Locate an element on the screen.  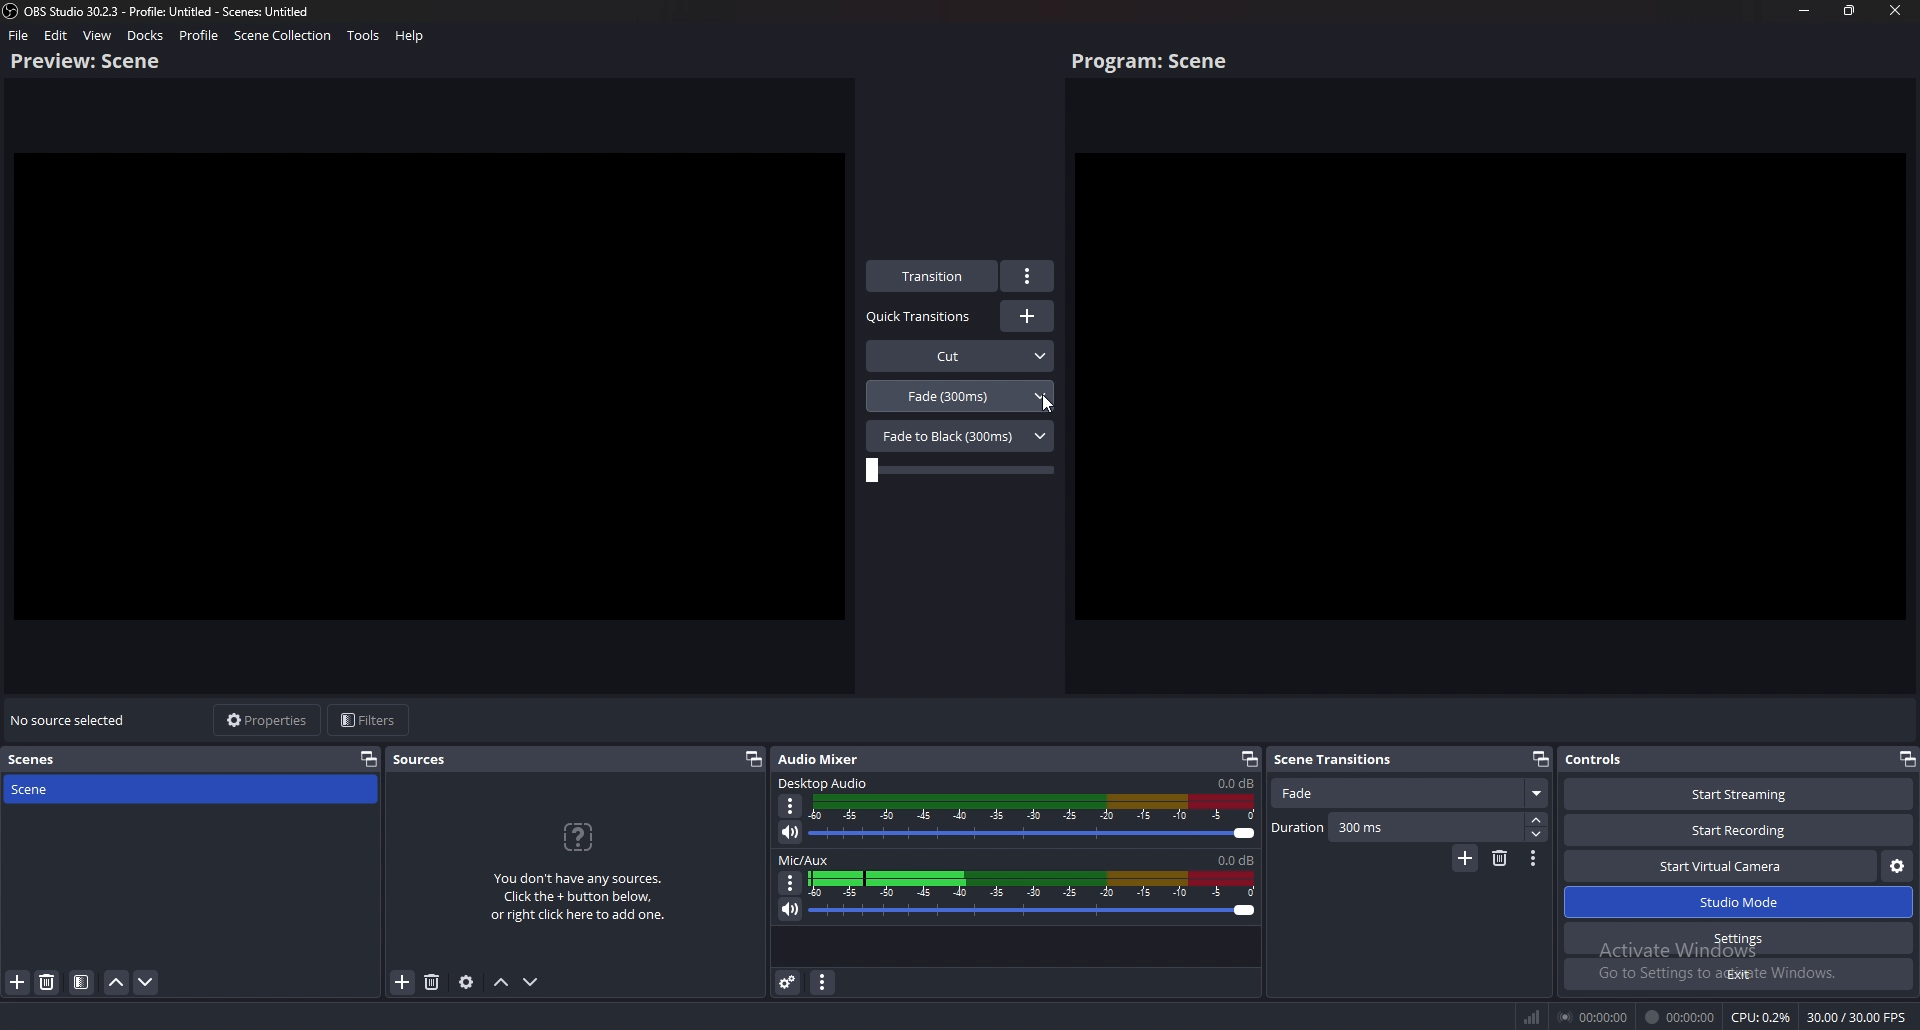
 00:00:00 is located at coordinates (1681, 1017).